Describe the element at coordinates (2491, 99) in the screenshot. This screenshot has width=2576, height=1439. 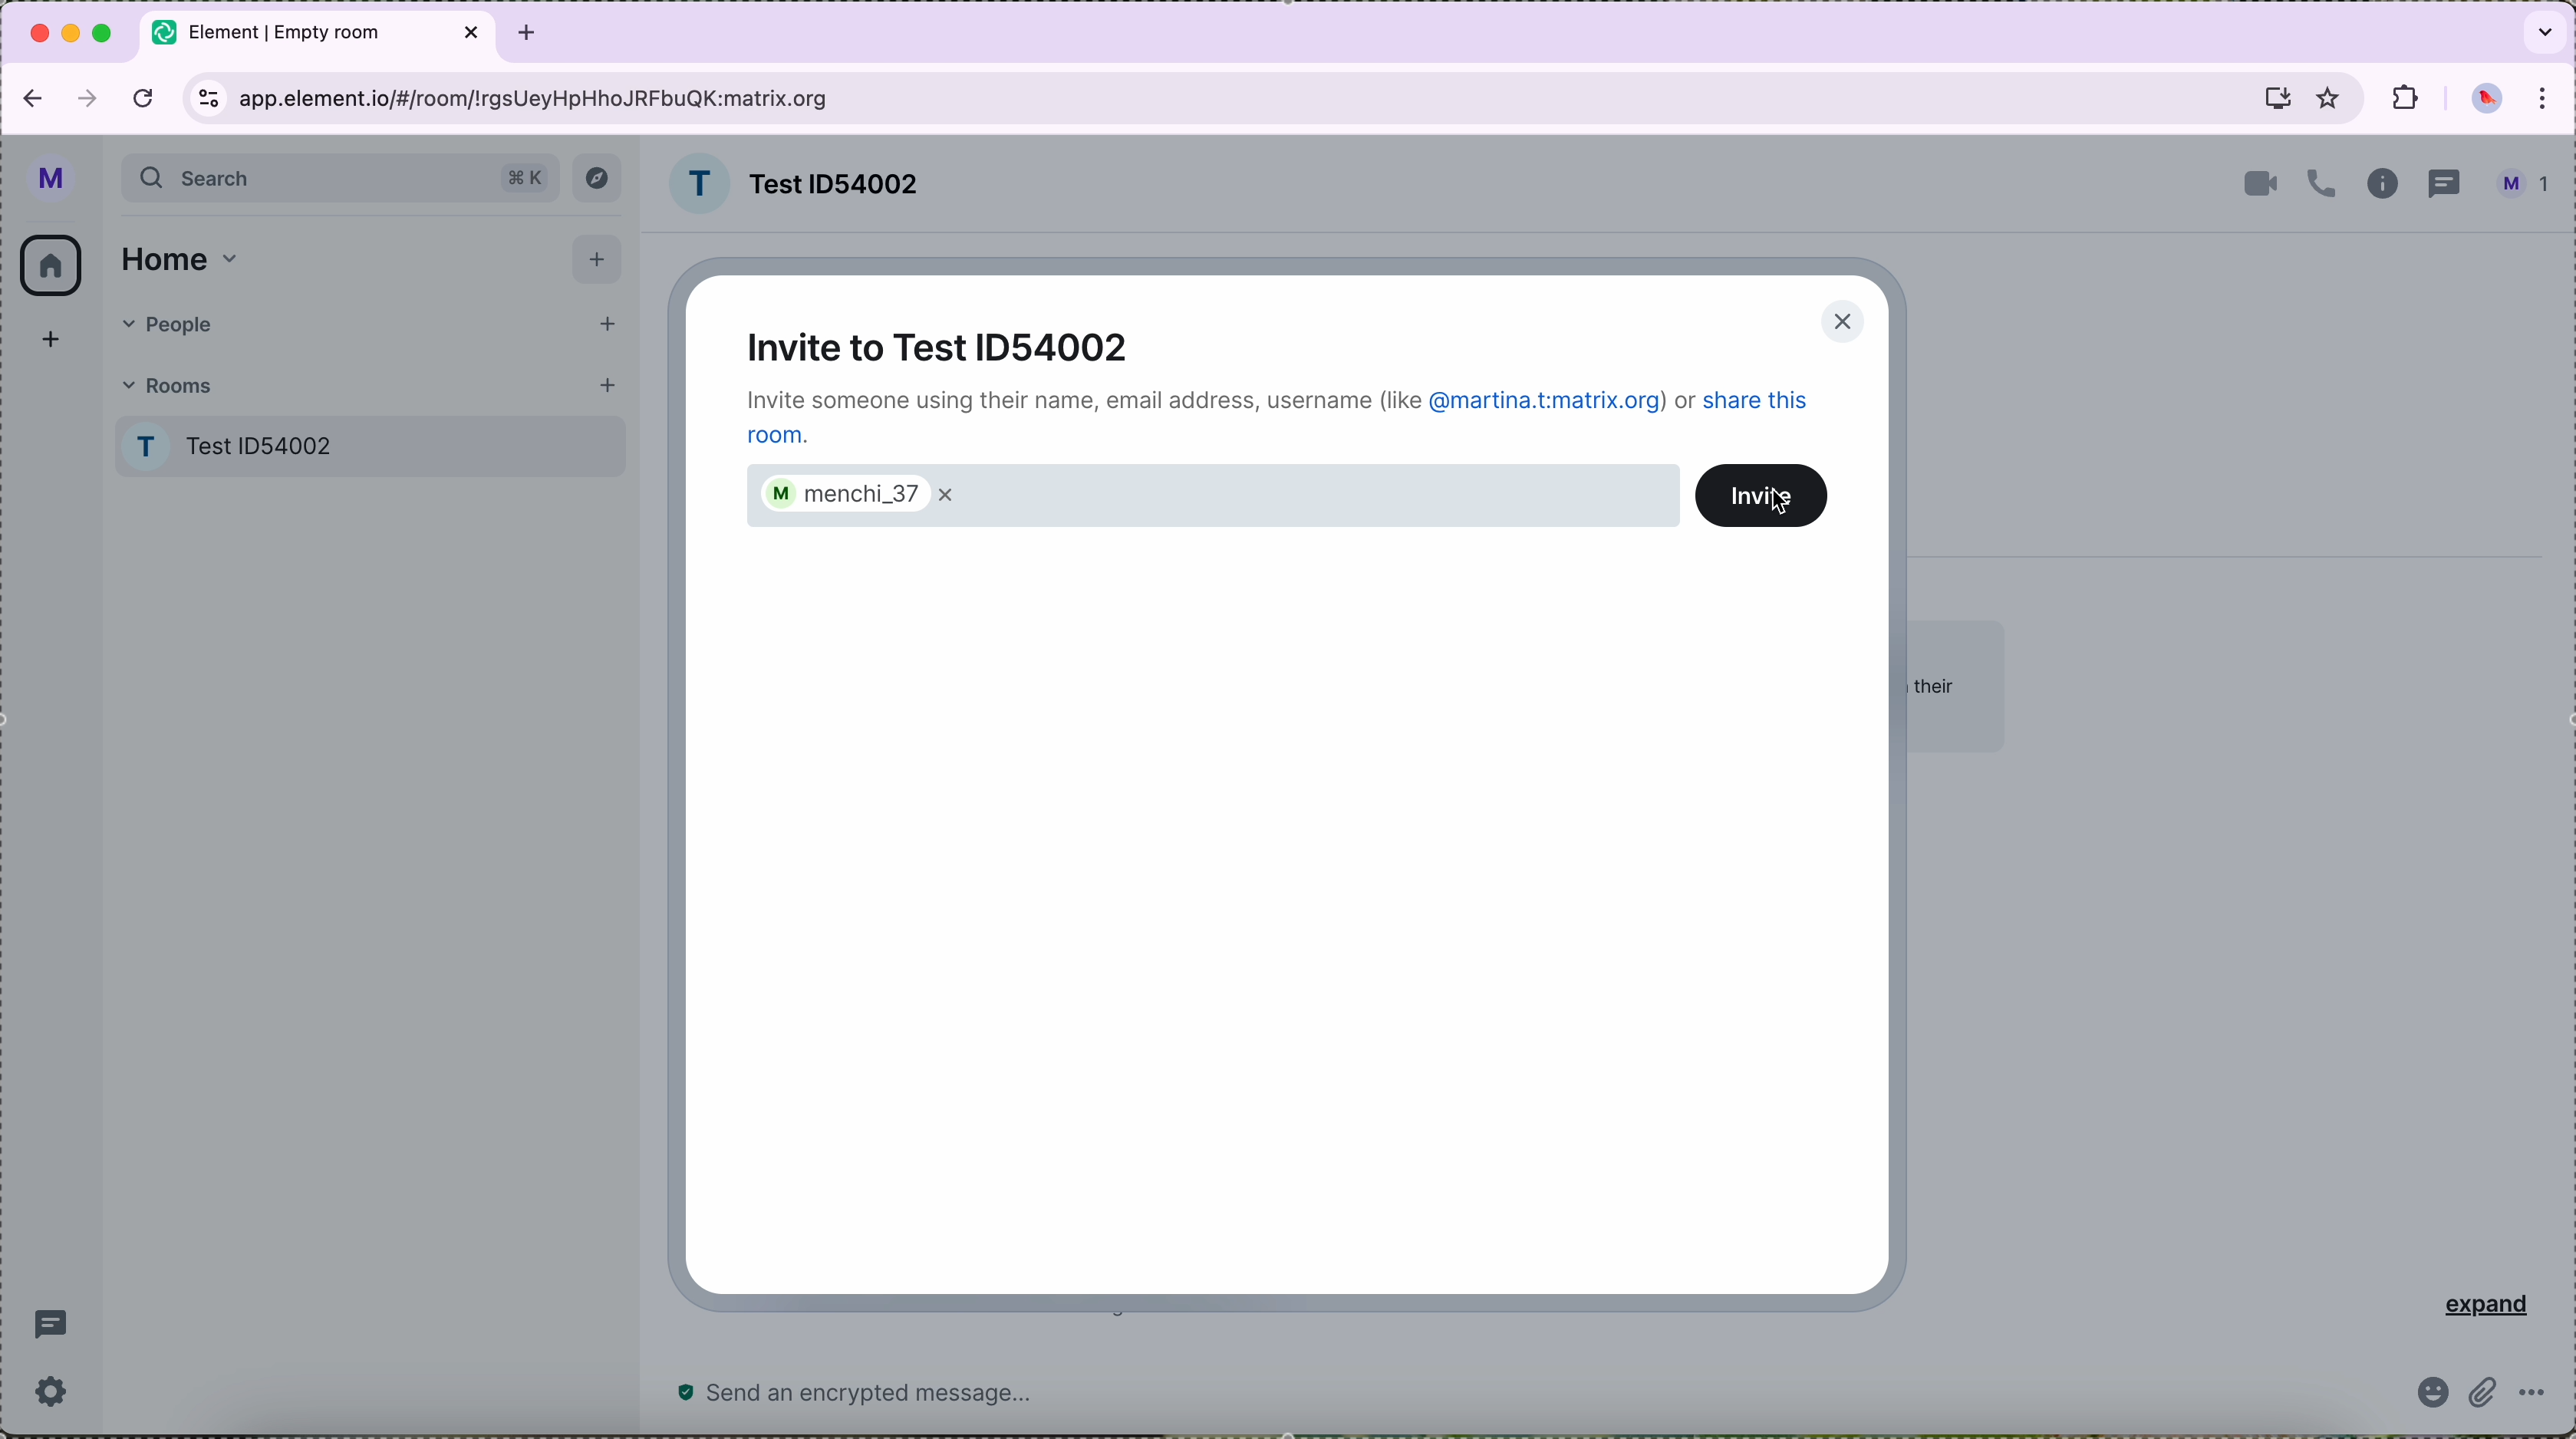
I see `profile picture` at that location.